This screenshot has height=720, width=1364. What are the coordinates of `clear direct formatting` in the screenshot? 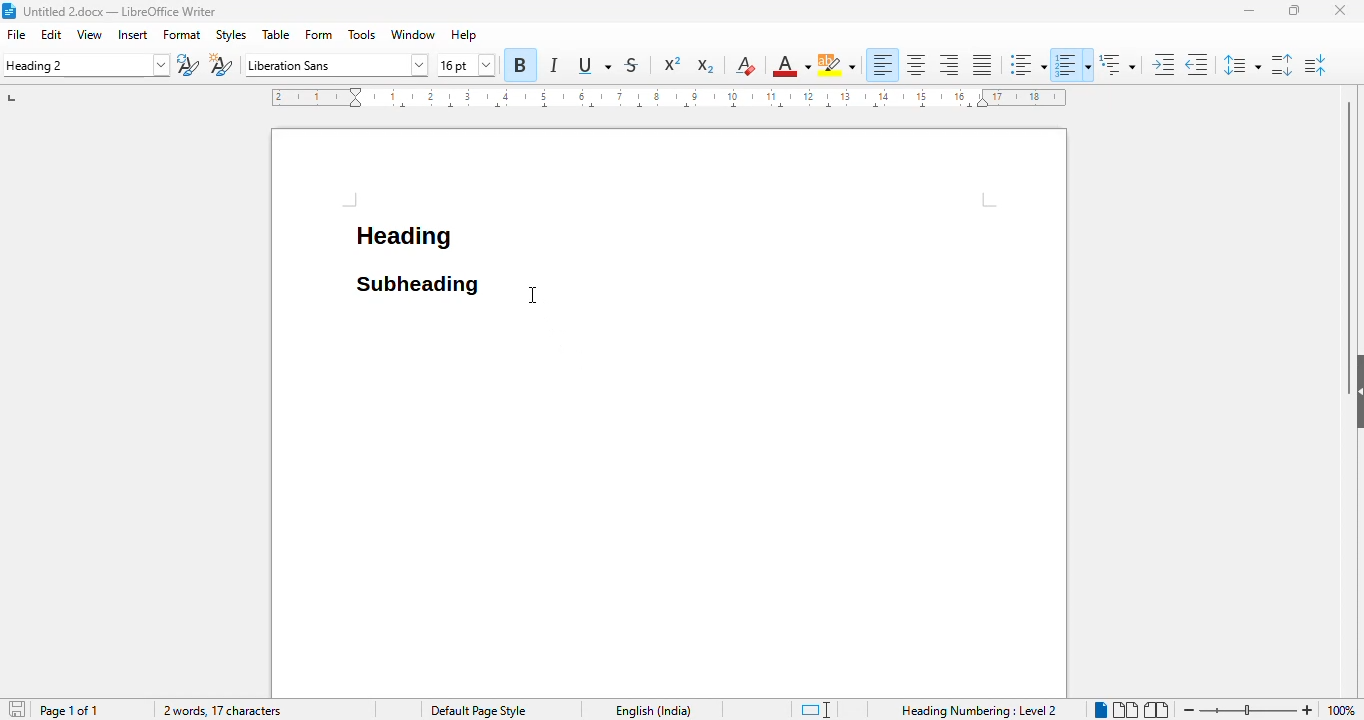 It's located at (745, 66).